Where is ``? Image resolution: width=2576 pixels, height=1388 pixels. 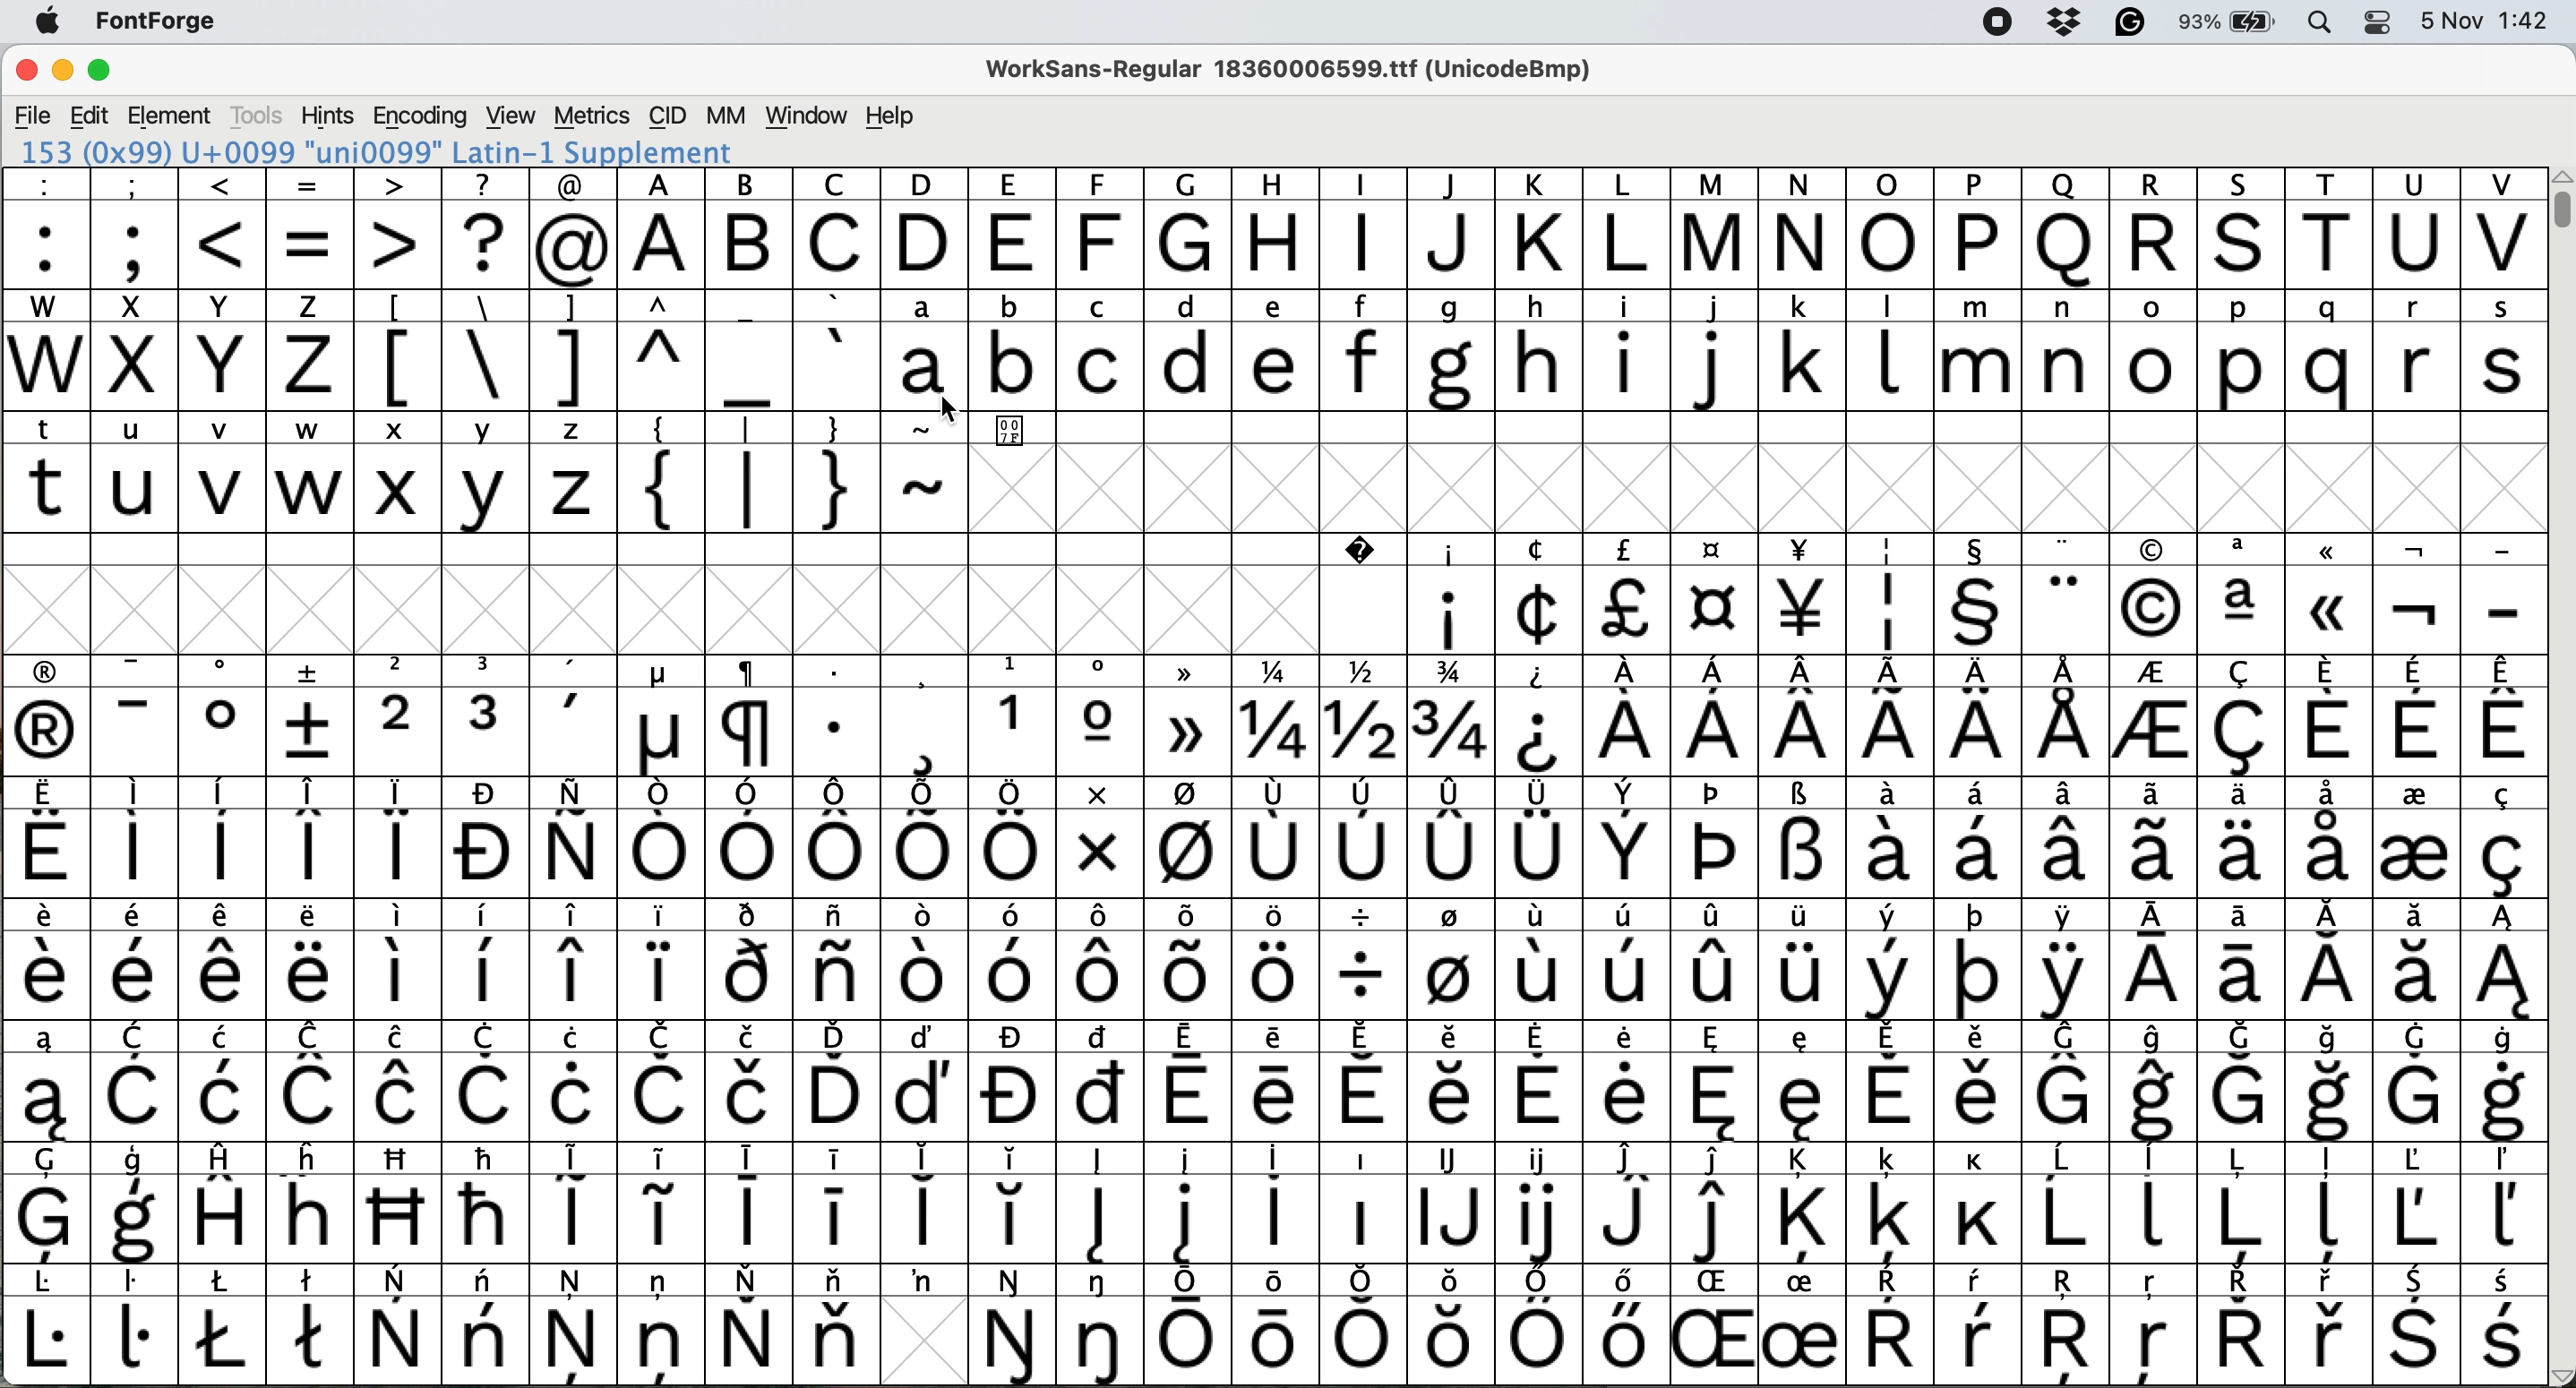
 is located at coordinates (2155, 1327).